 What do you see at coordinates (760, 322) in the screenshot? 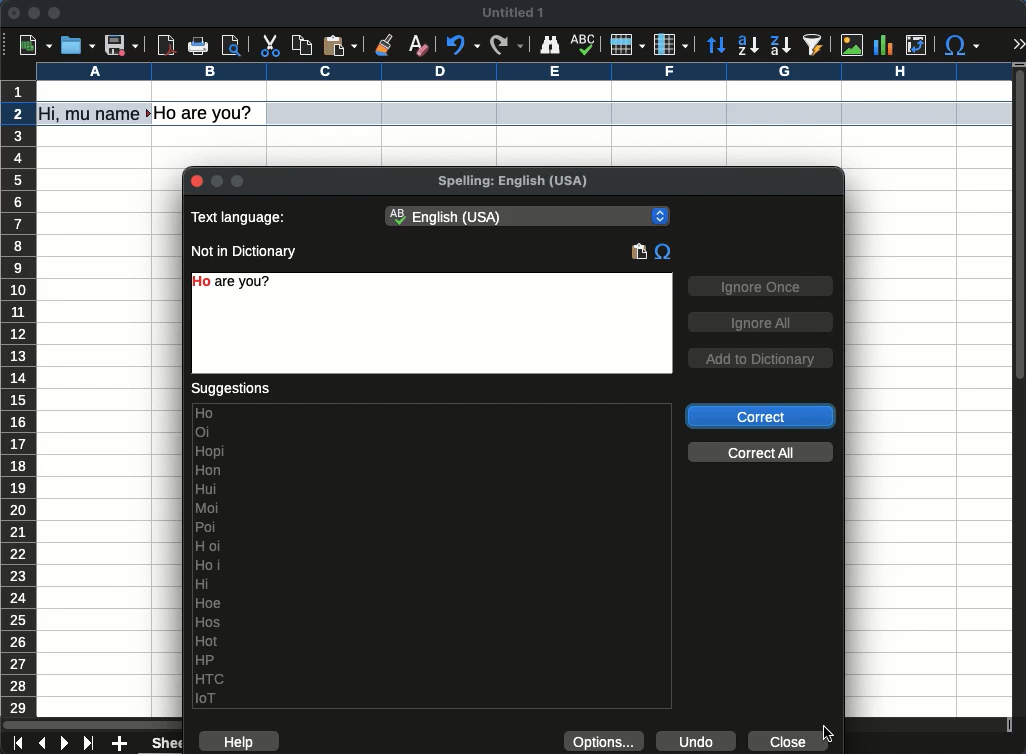
I see `ignore all` at bounding box center [760, 322].